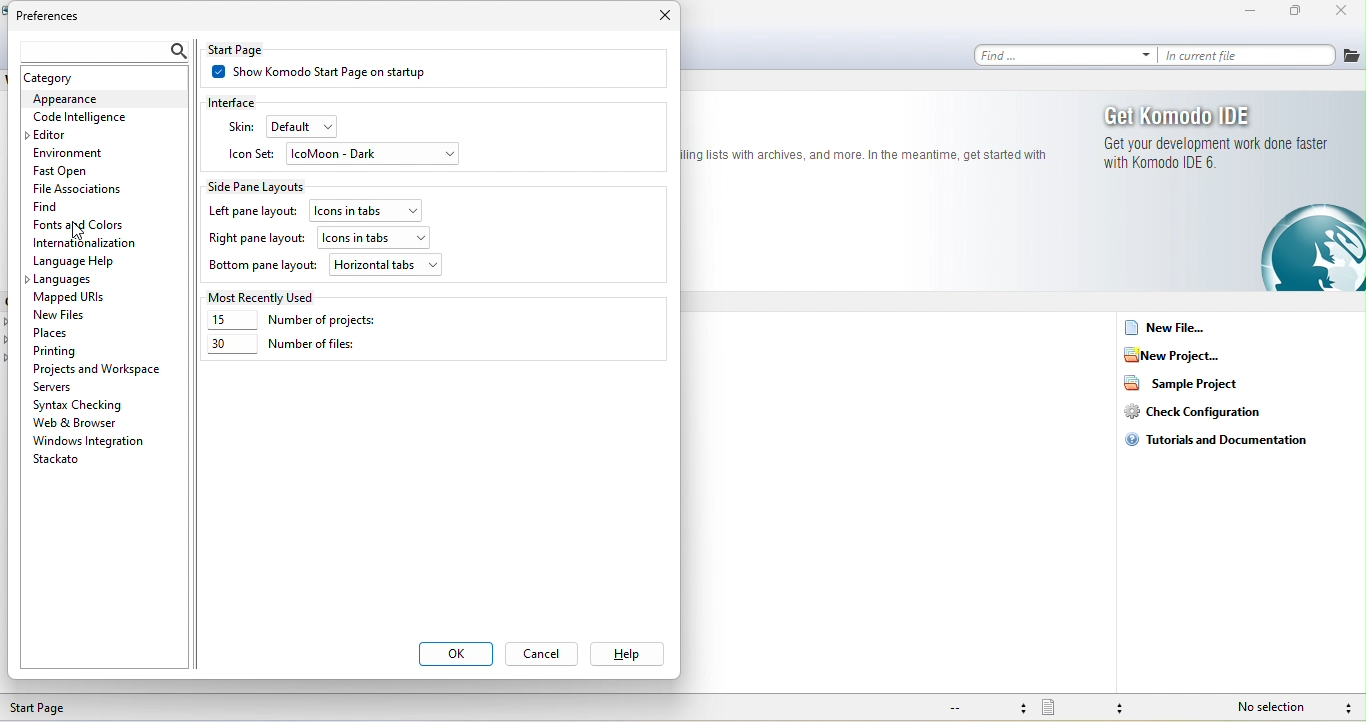 The height and width of the screenshot is (722, 1366). I want to click on in current file, so click(1251, 56).